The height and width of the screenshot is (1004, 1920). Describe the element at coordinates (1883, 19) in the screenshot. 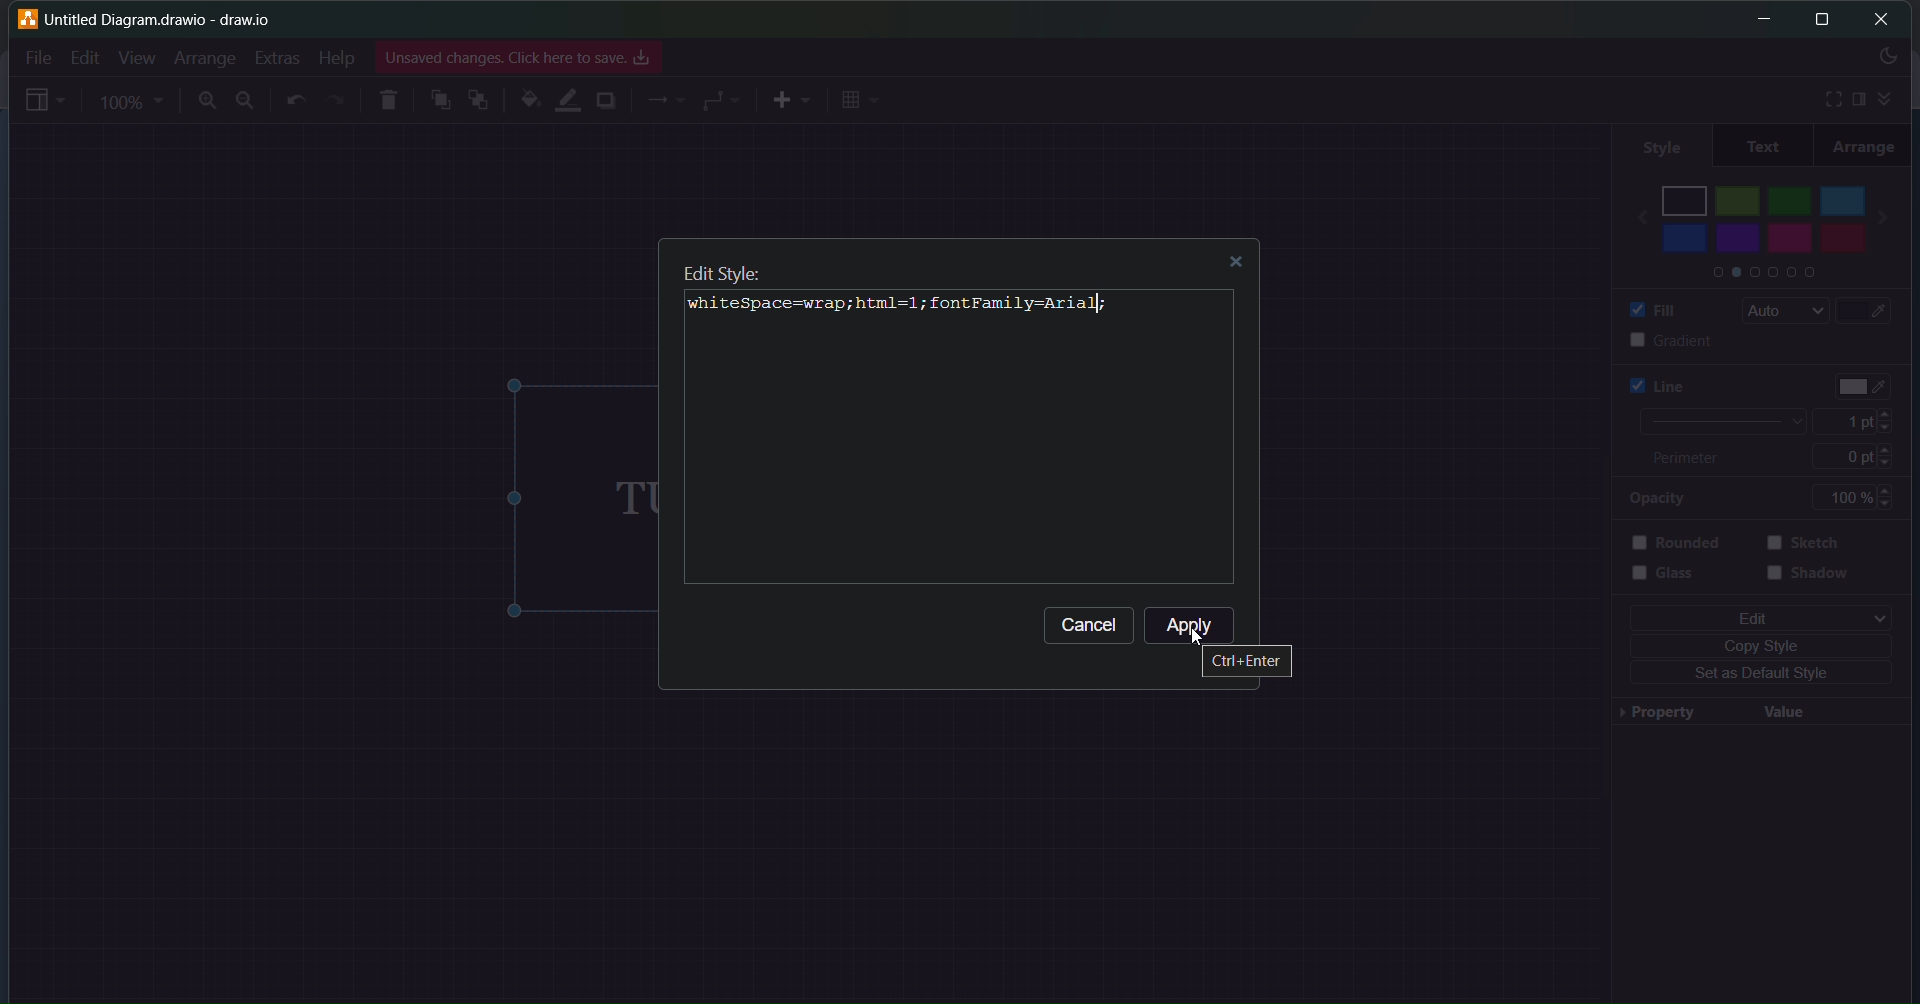

I see `close` at that location.